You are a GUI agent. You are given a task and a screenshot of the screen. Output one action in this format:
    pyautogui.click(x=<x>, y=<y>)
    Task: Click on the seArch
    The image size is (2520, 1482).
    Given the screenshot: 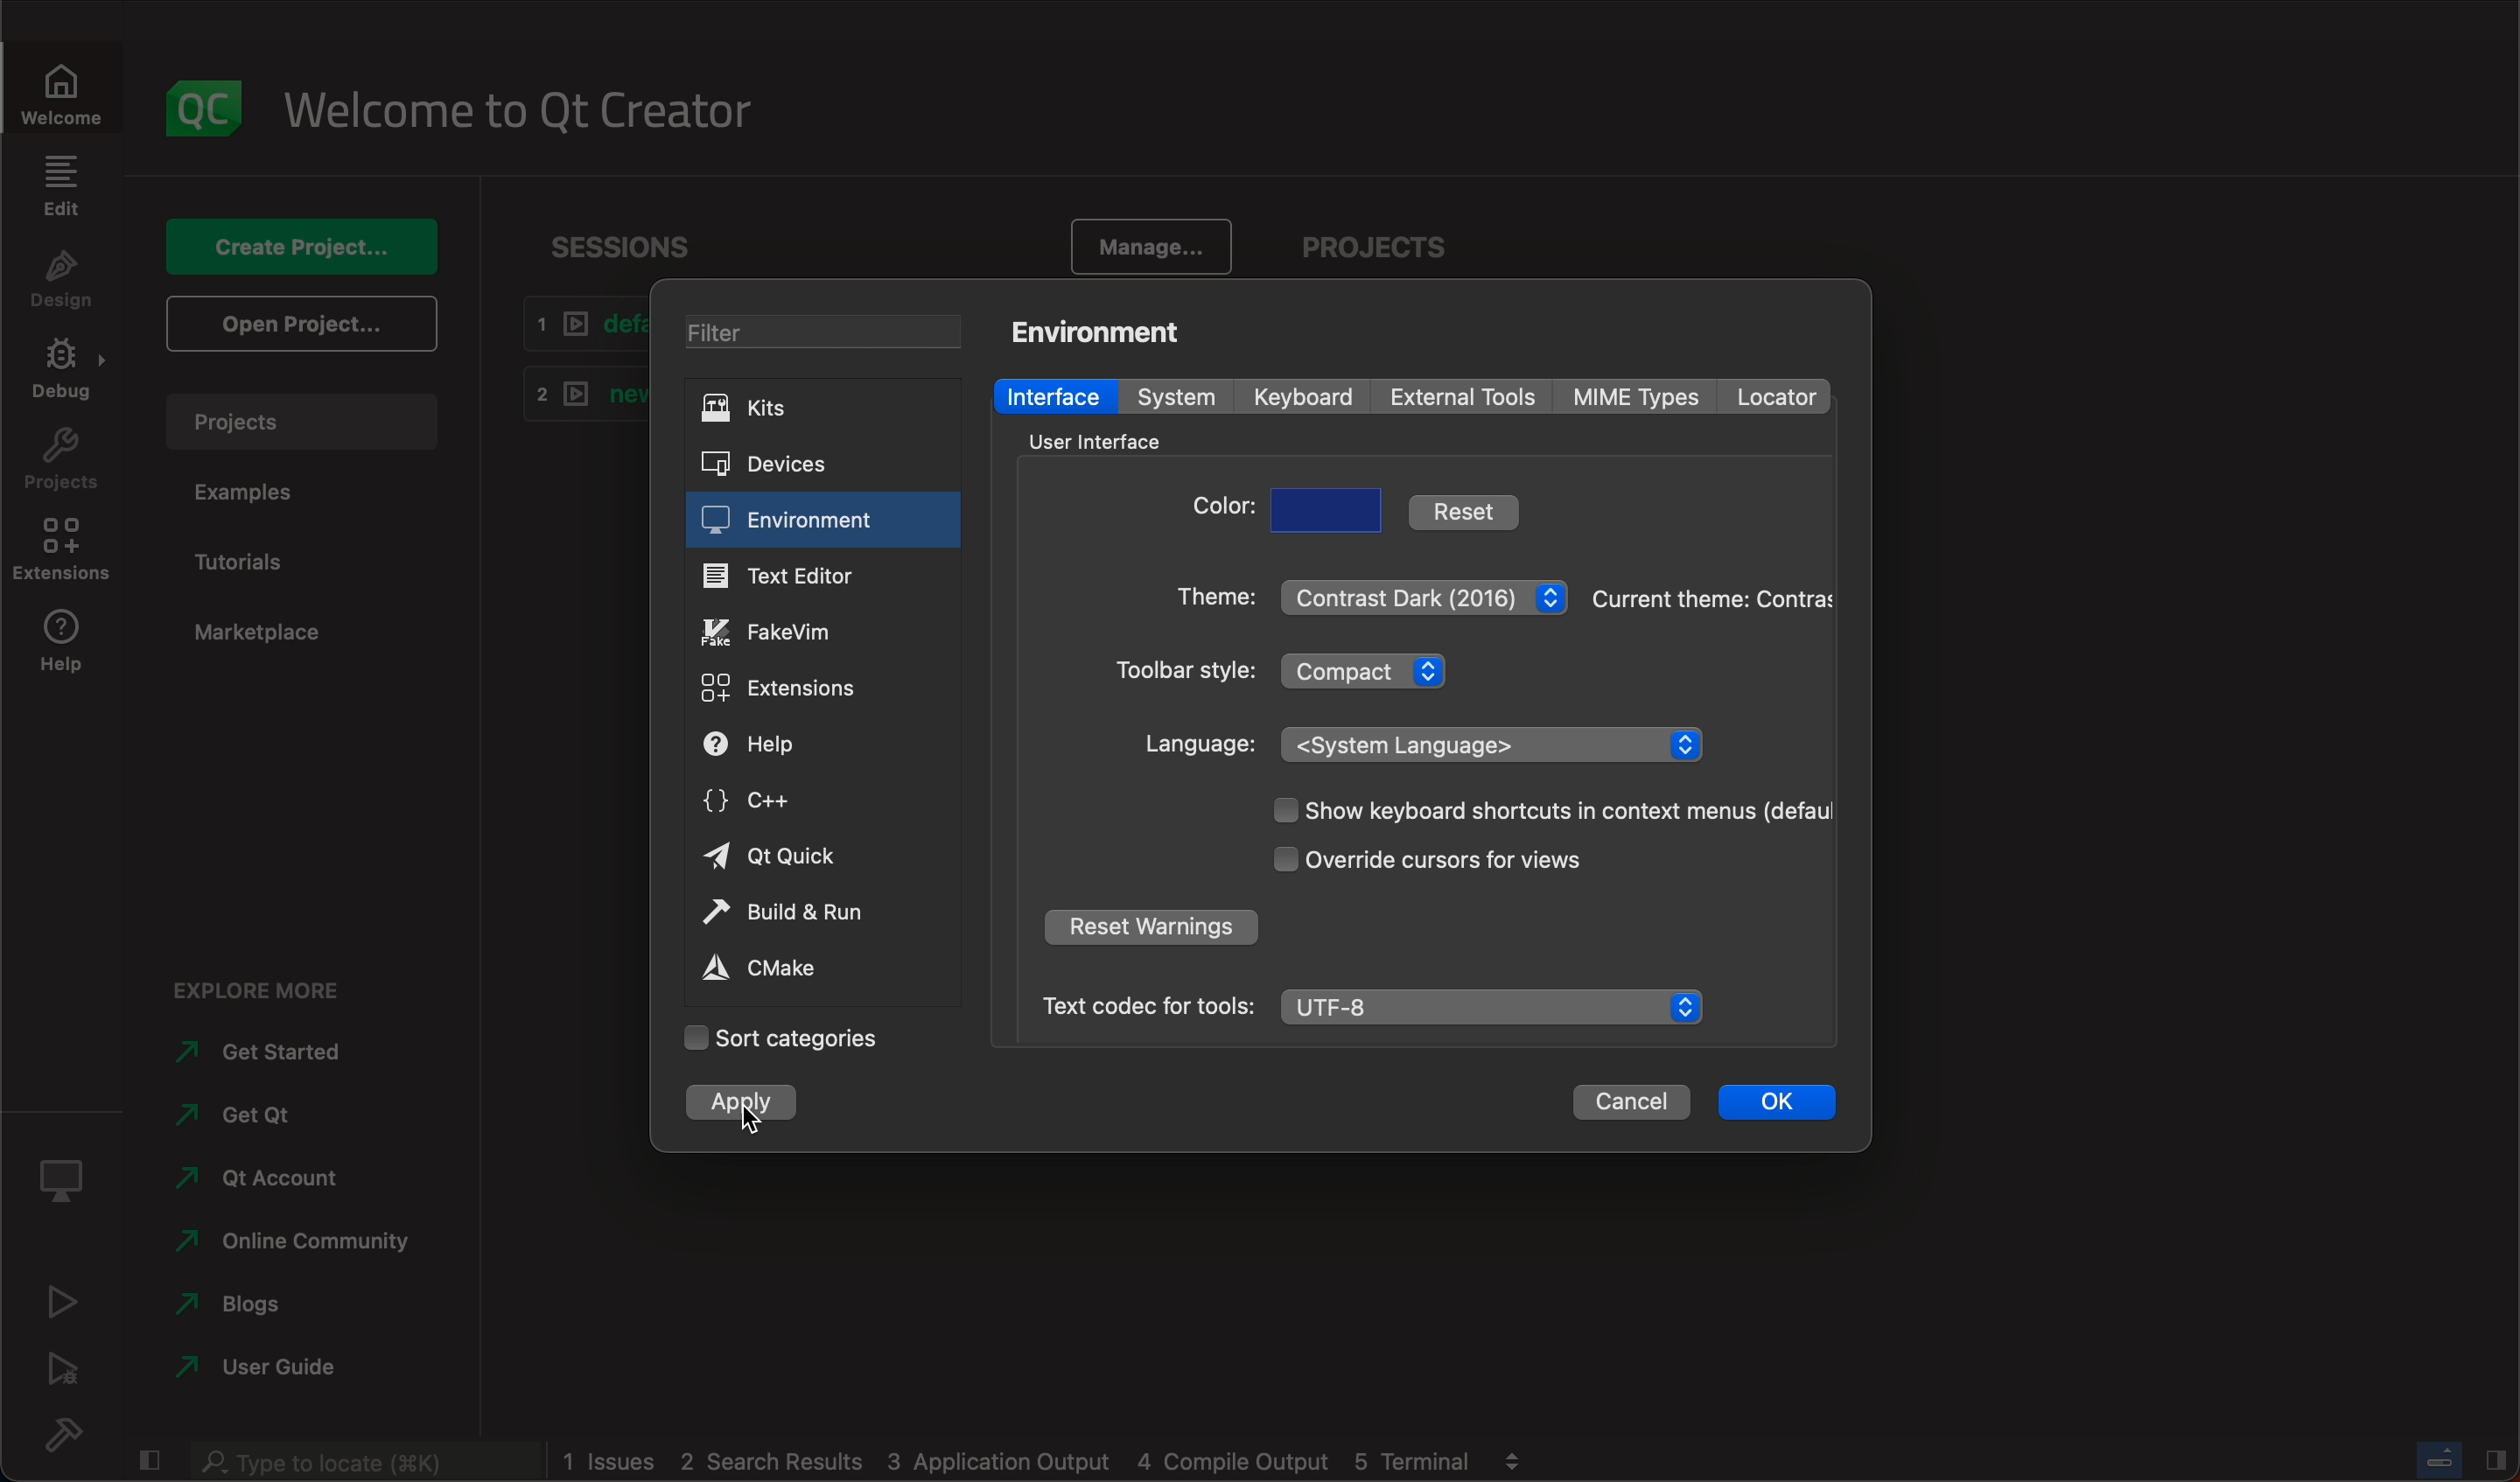 What is the action you would take?
    pyautogui.click(x=360, y=1461)
    